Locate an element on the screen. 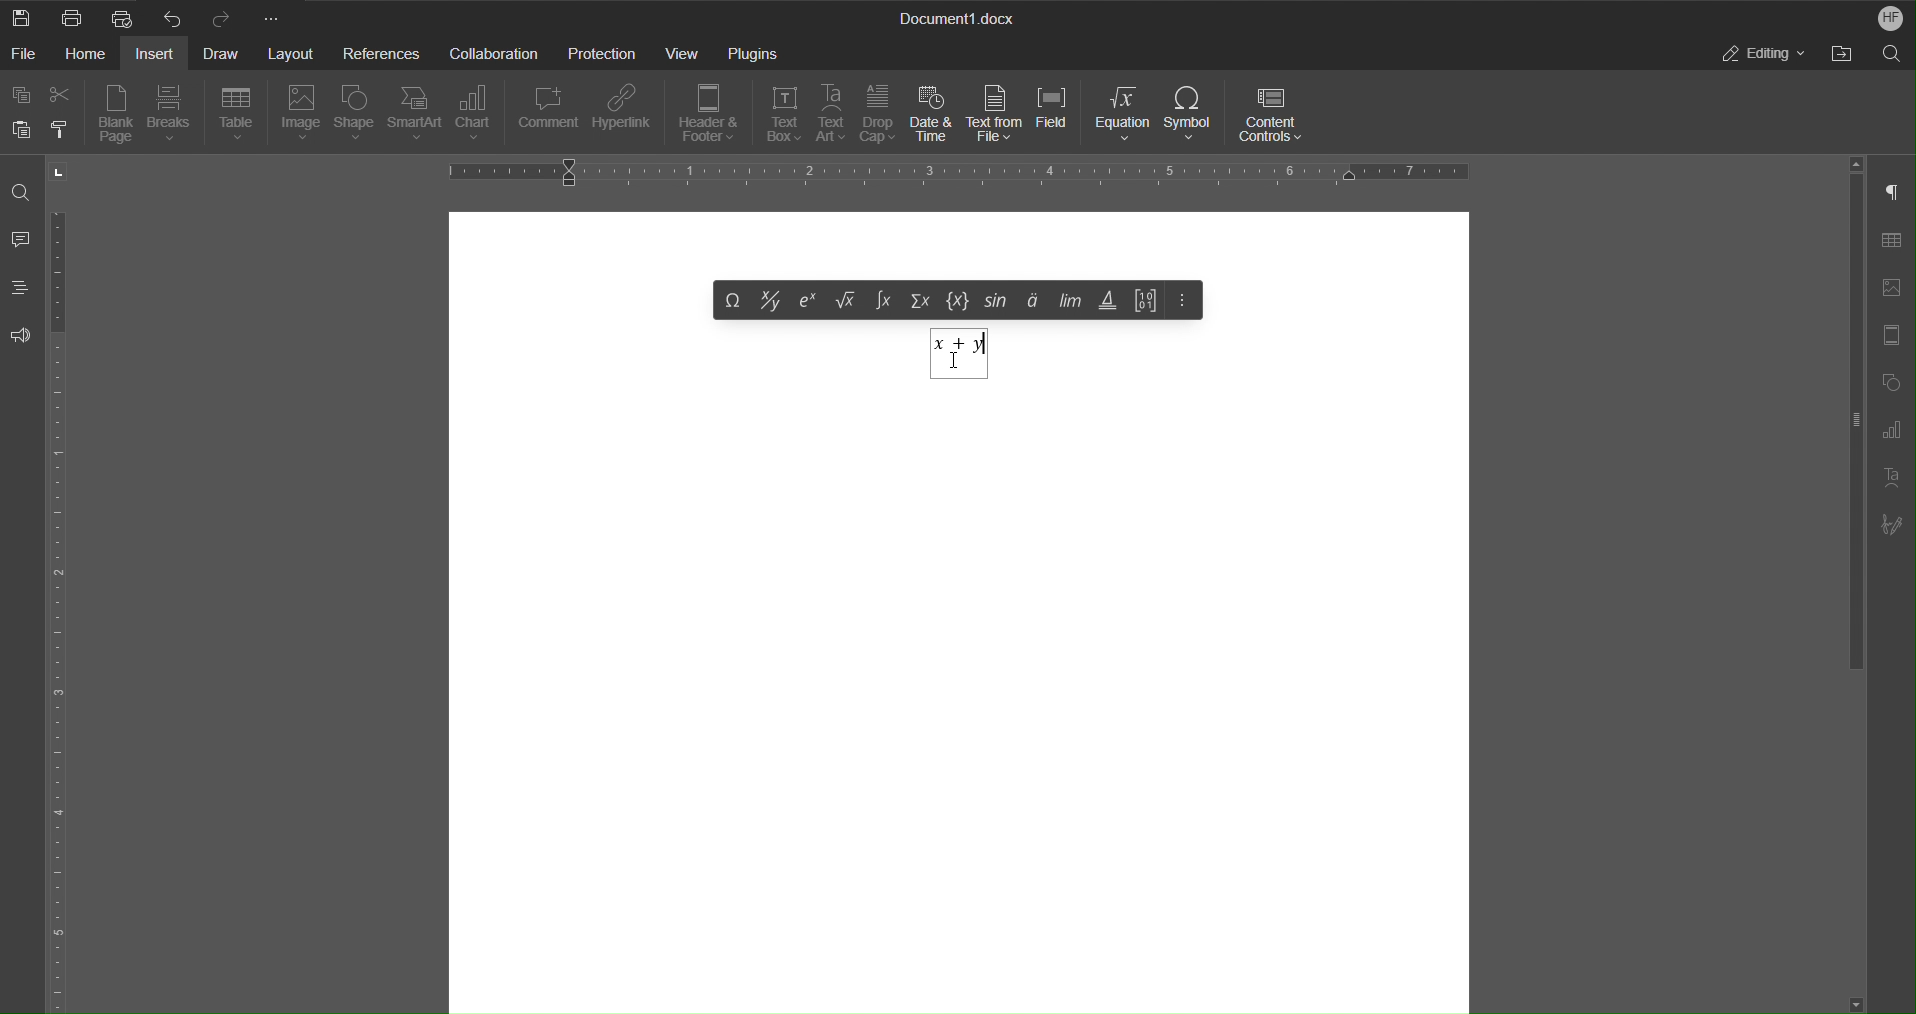 The height and width of the screenshot is (1014, 1916). Matrix is located at coordinates (1144, 301).